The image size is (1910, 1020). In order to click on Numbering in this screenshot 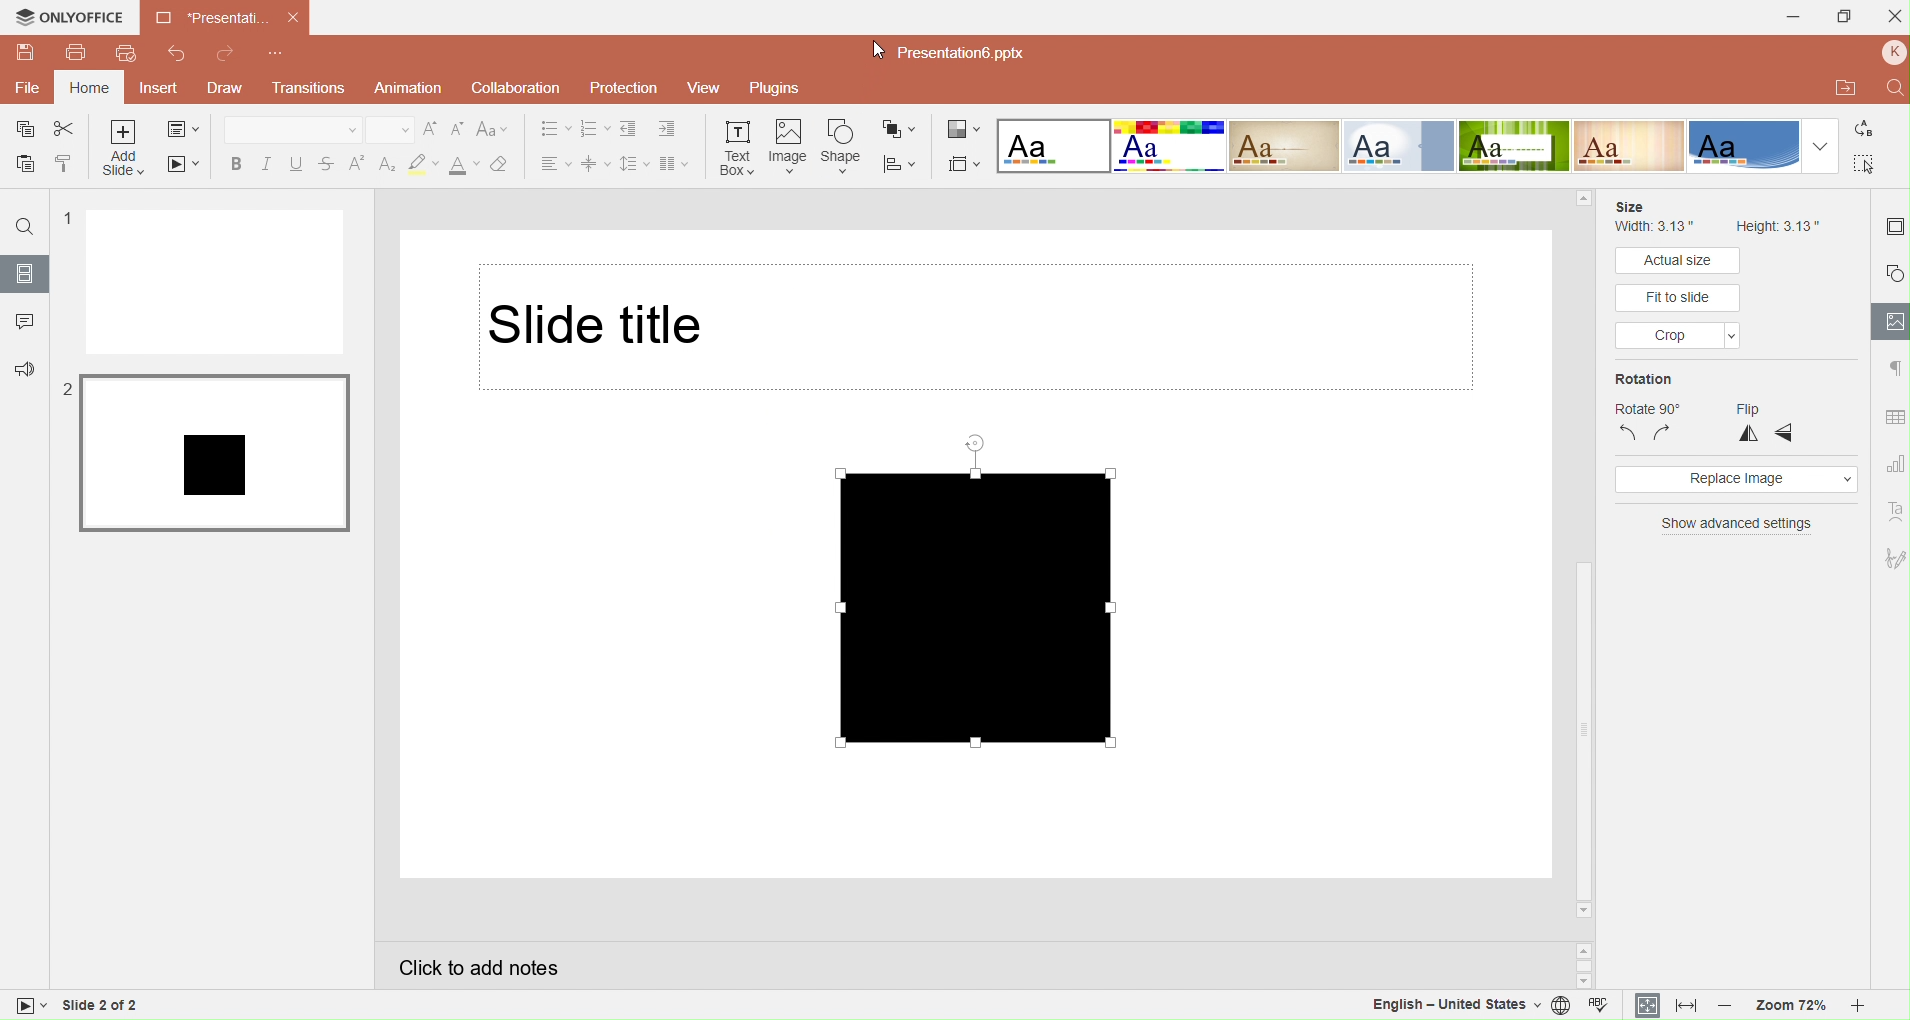, I will do `click(593, 129)`.